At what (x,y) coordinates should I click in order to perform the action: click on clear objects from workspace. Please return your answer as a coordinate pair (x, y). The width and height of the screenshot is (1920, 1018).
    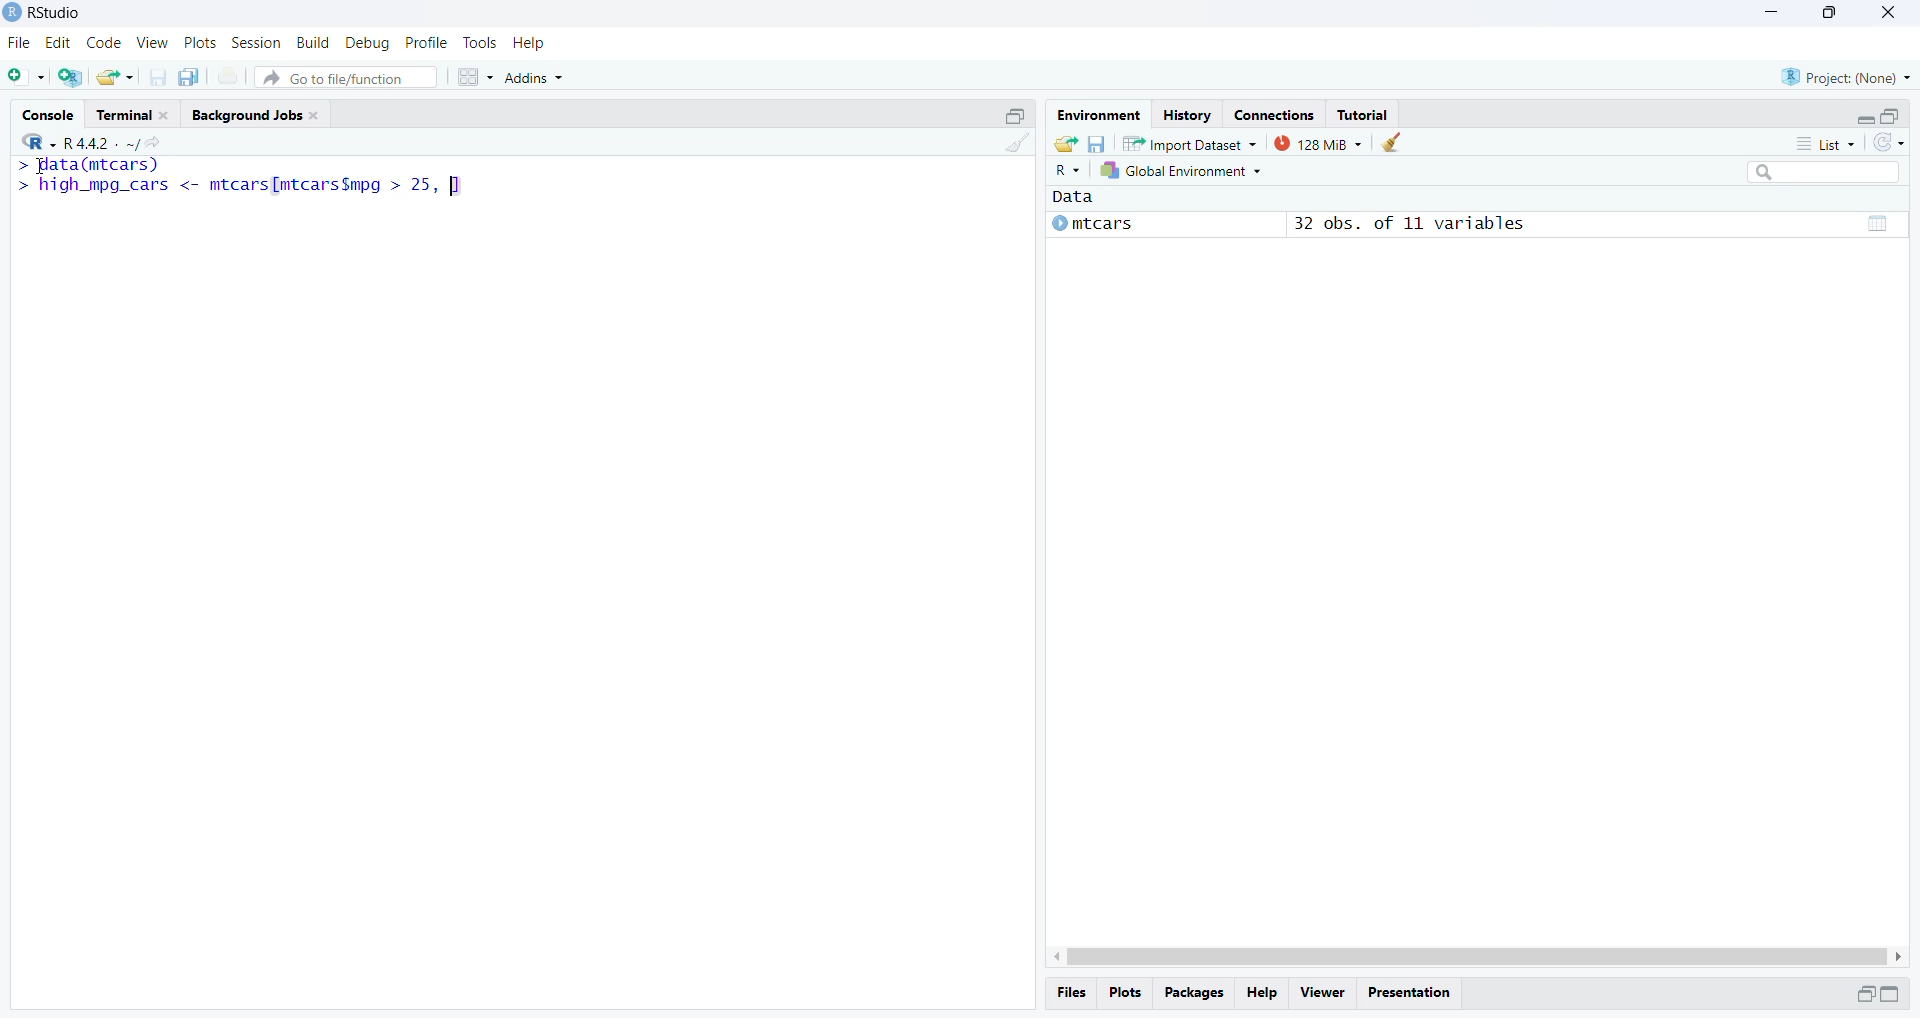
    Looking at the image, I should click on (1390, 142).